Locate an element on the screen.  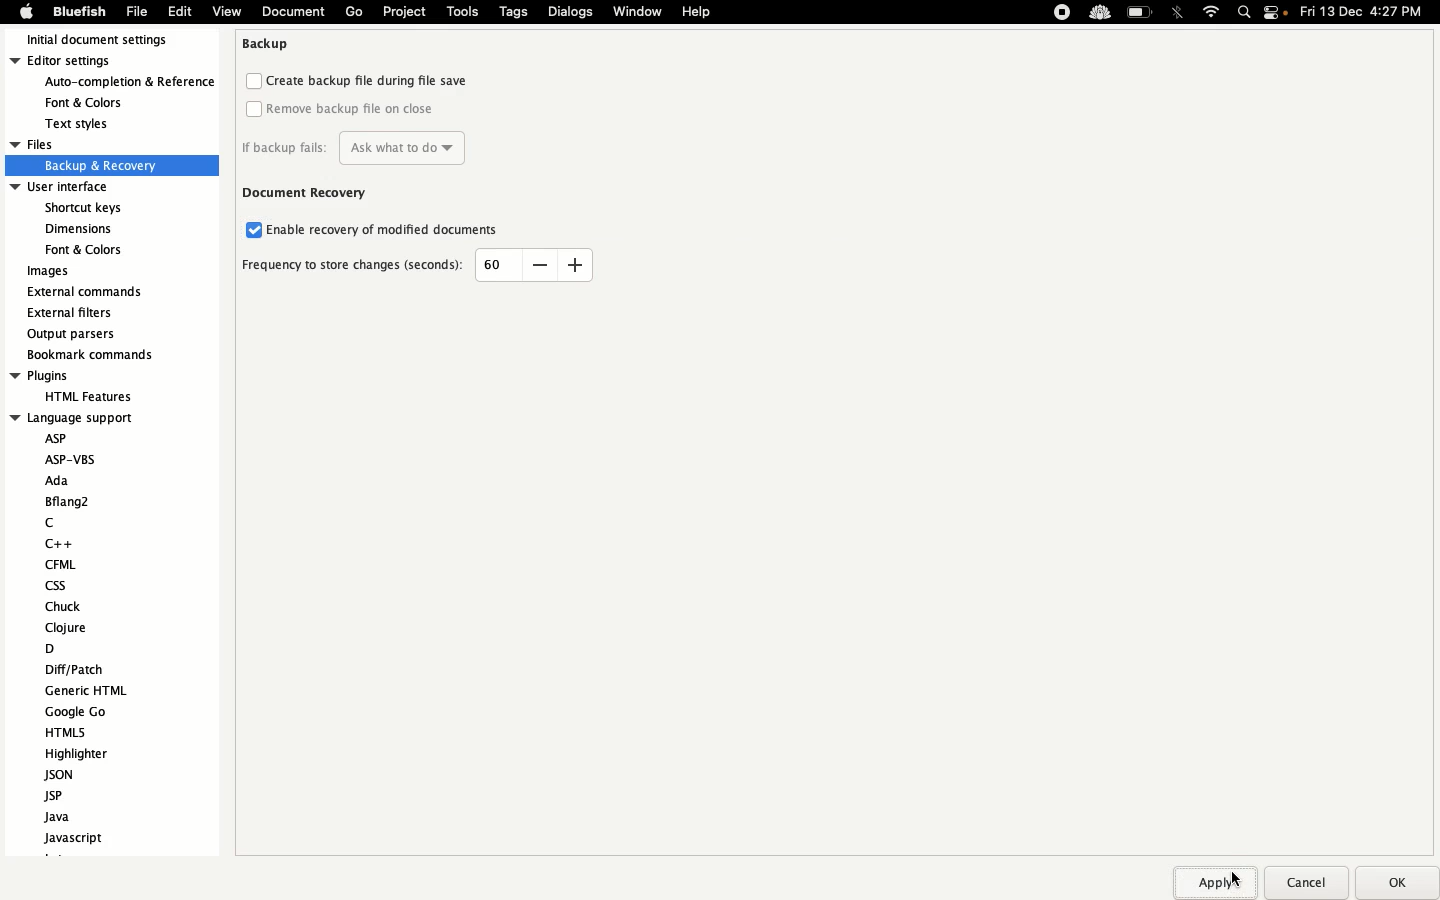
Edit is located at coordinates (178, 14).